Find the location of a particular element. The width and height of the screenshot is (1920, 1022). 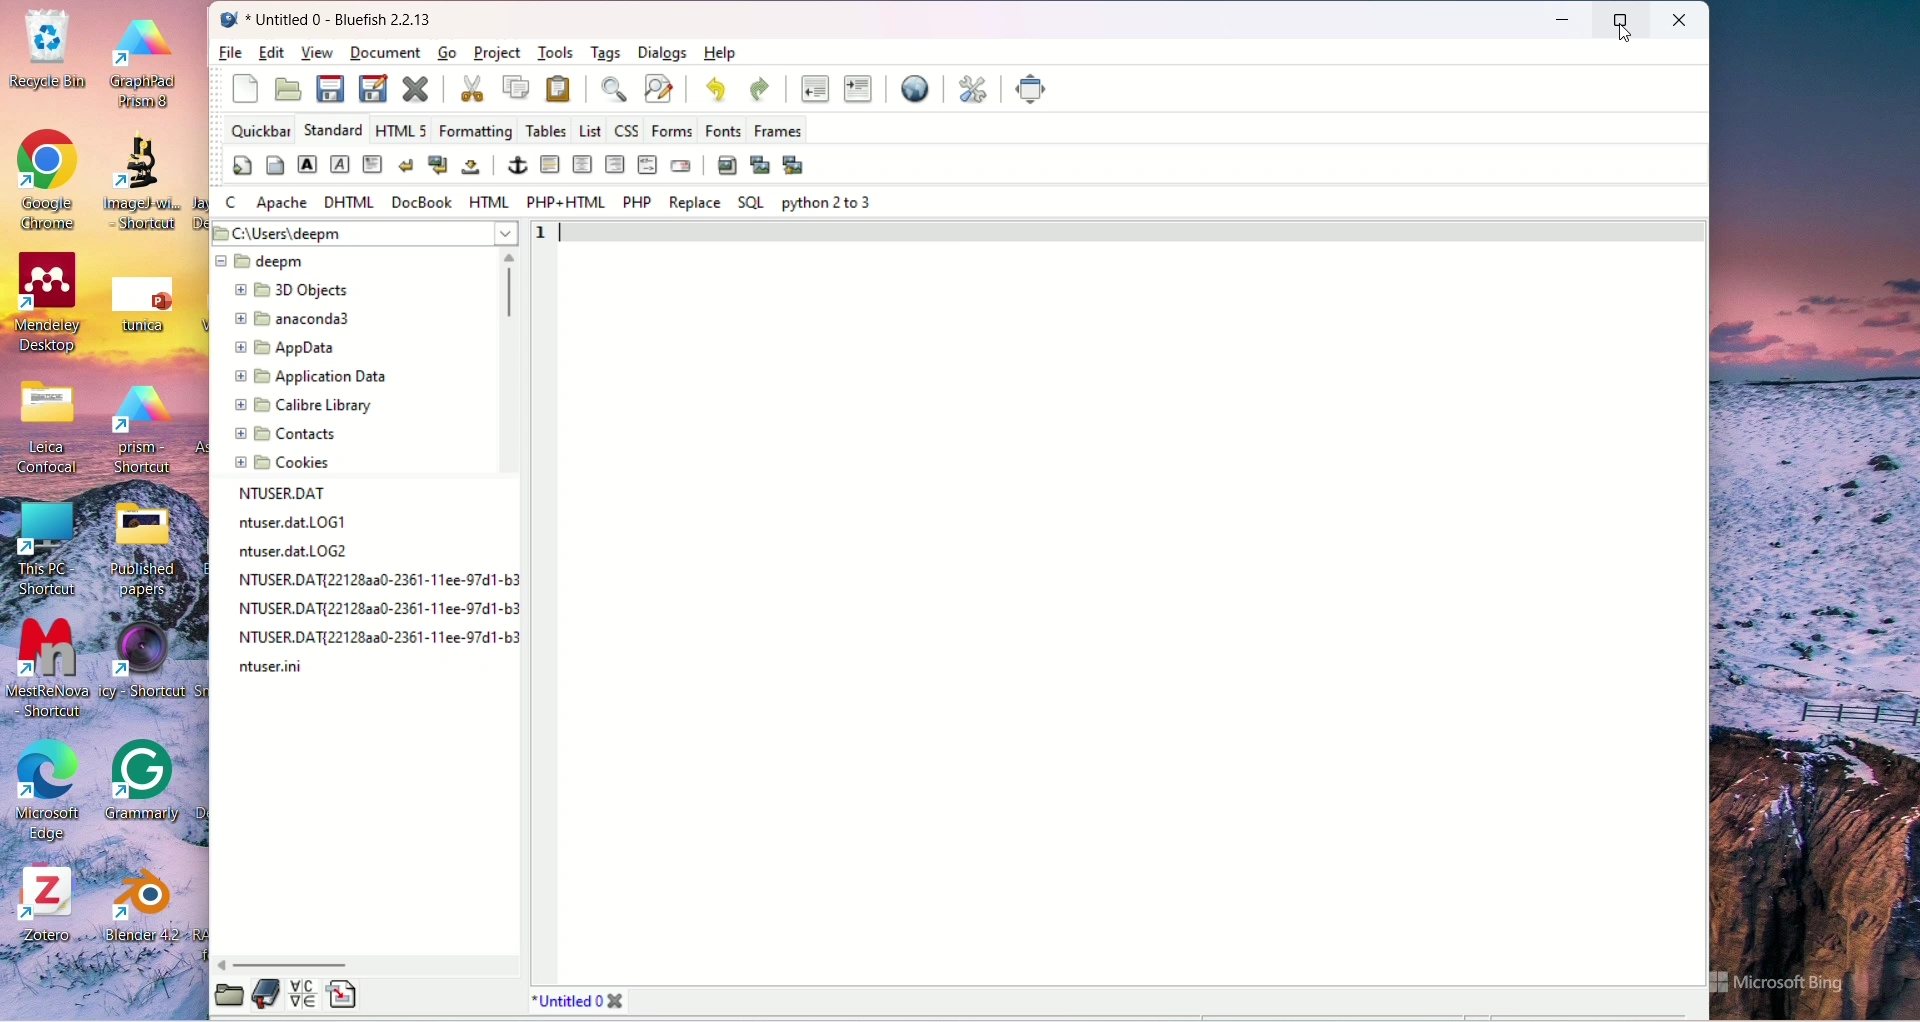

mestrenova shortcut is located at coordinates (52, 669).